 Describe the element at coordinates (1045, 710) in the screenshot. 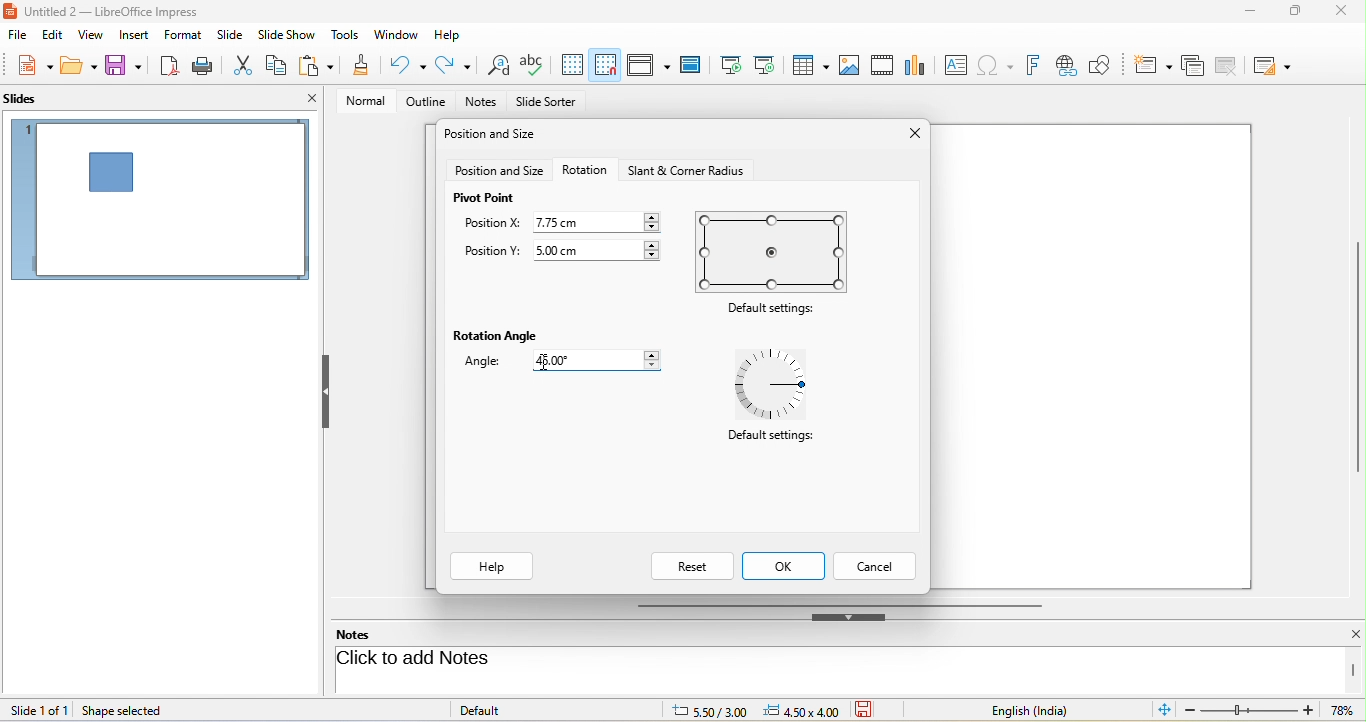

I see `text language` at that location.